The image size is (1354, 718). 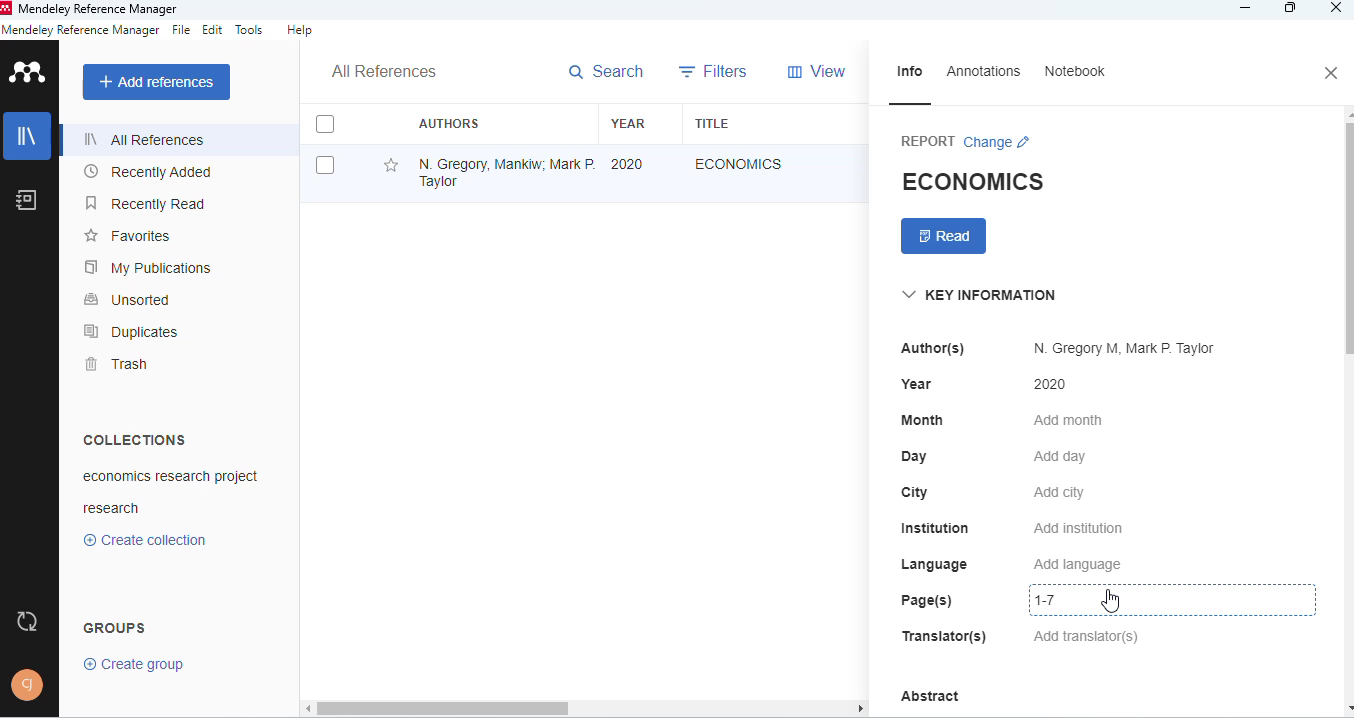 I want to click on authors, so click(x=450, y=123).